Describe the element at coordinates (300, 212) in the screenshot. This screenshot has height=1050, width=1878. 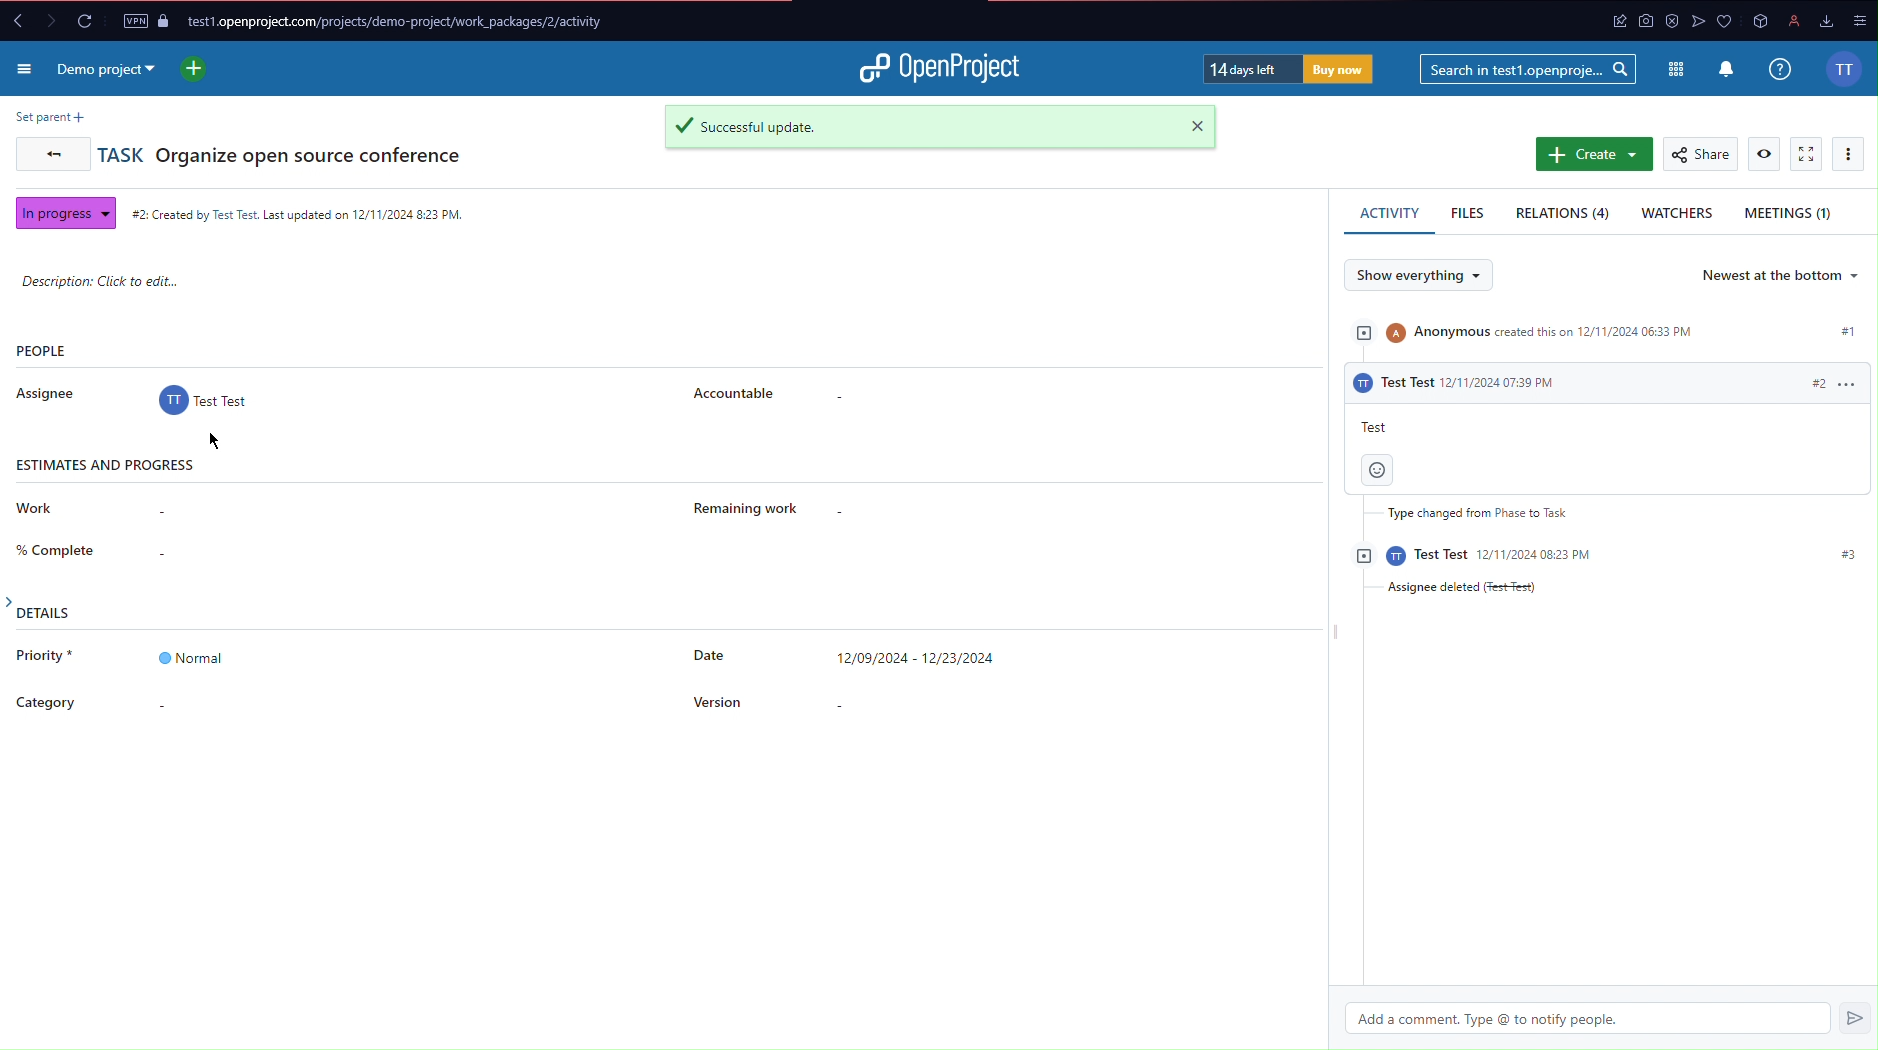
I see `Created Time` at that location.